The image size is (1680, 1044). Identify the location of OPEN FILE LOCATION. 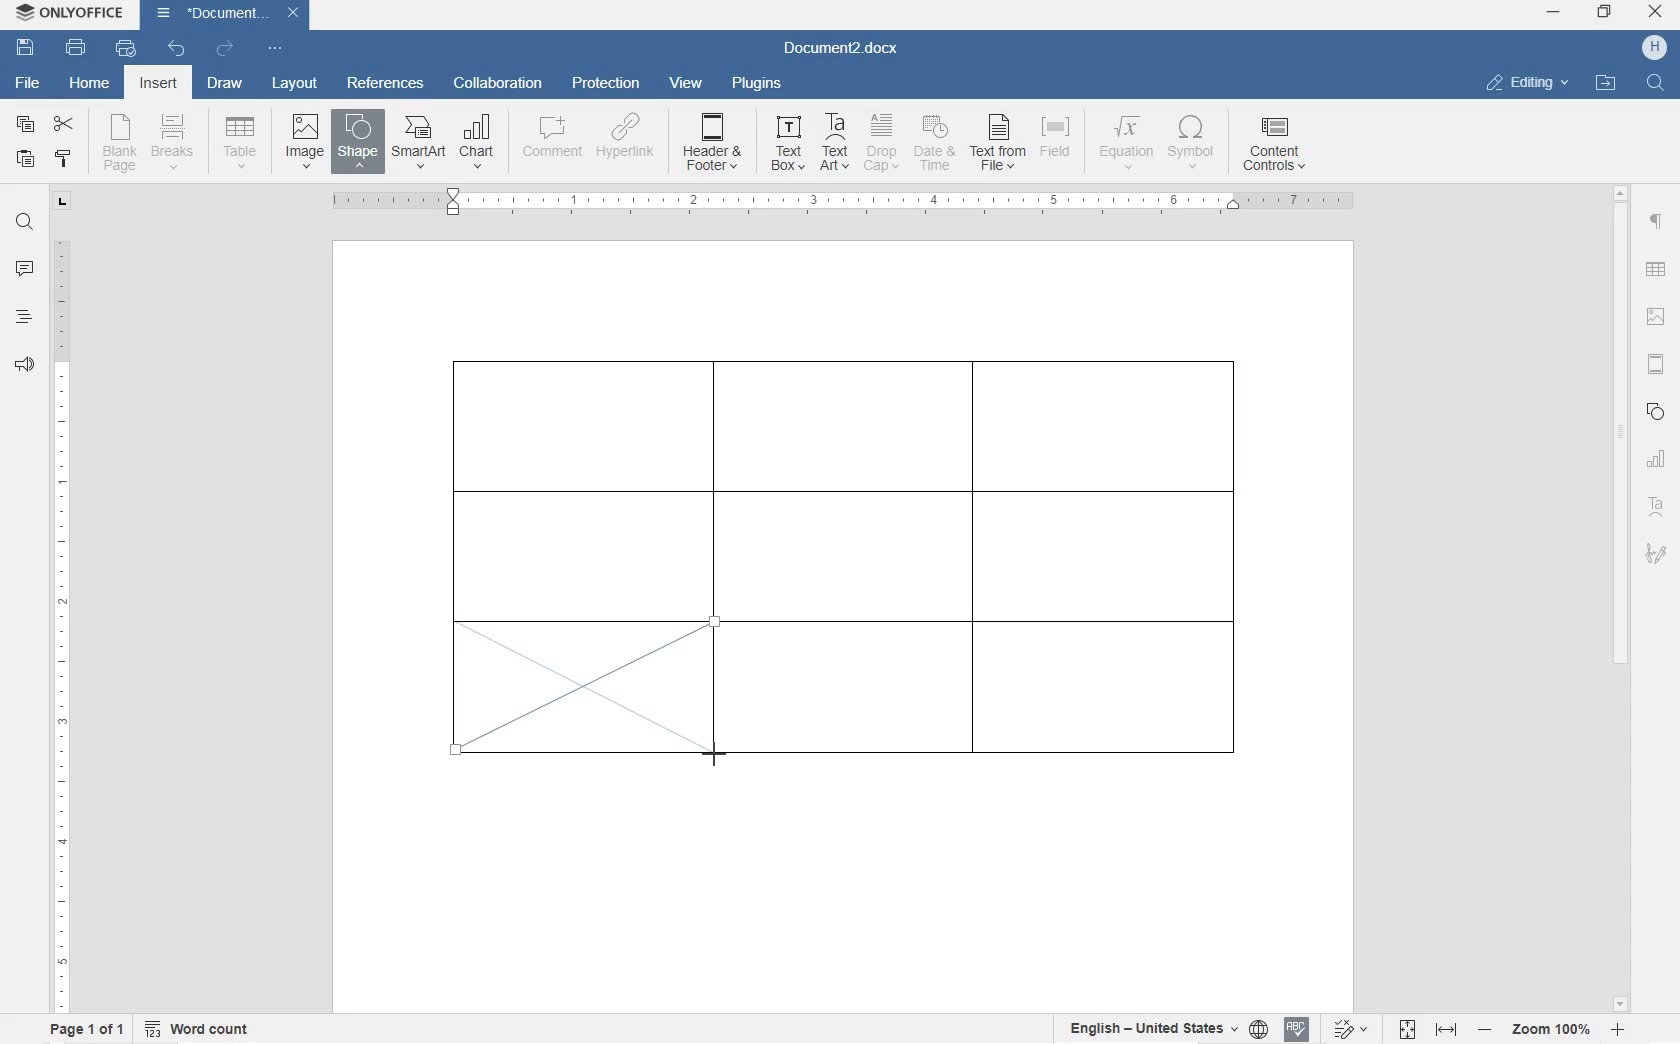
(1608, 84).